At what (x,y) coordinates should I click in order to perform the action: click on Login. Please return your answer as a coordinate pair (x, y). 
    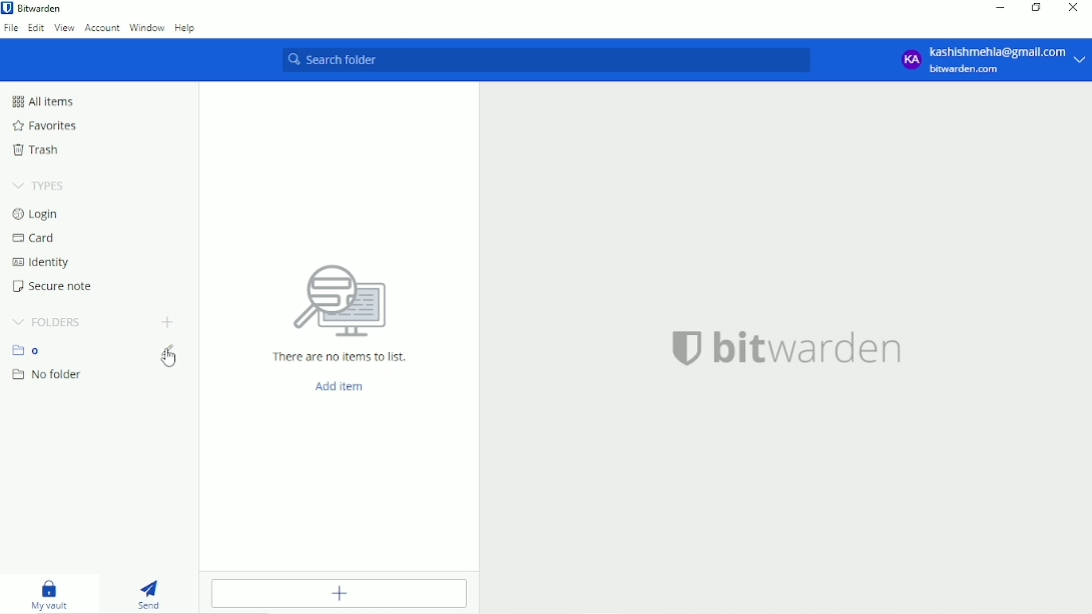
    Looking at the image, I should click on (40, 214).